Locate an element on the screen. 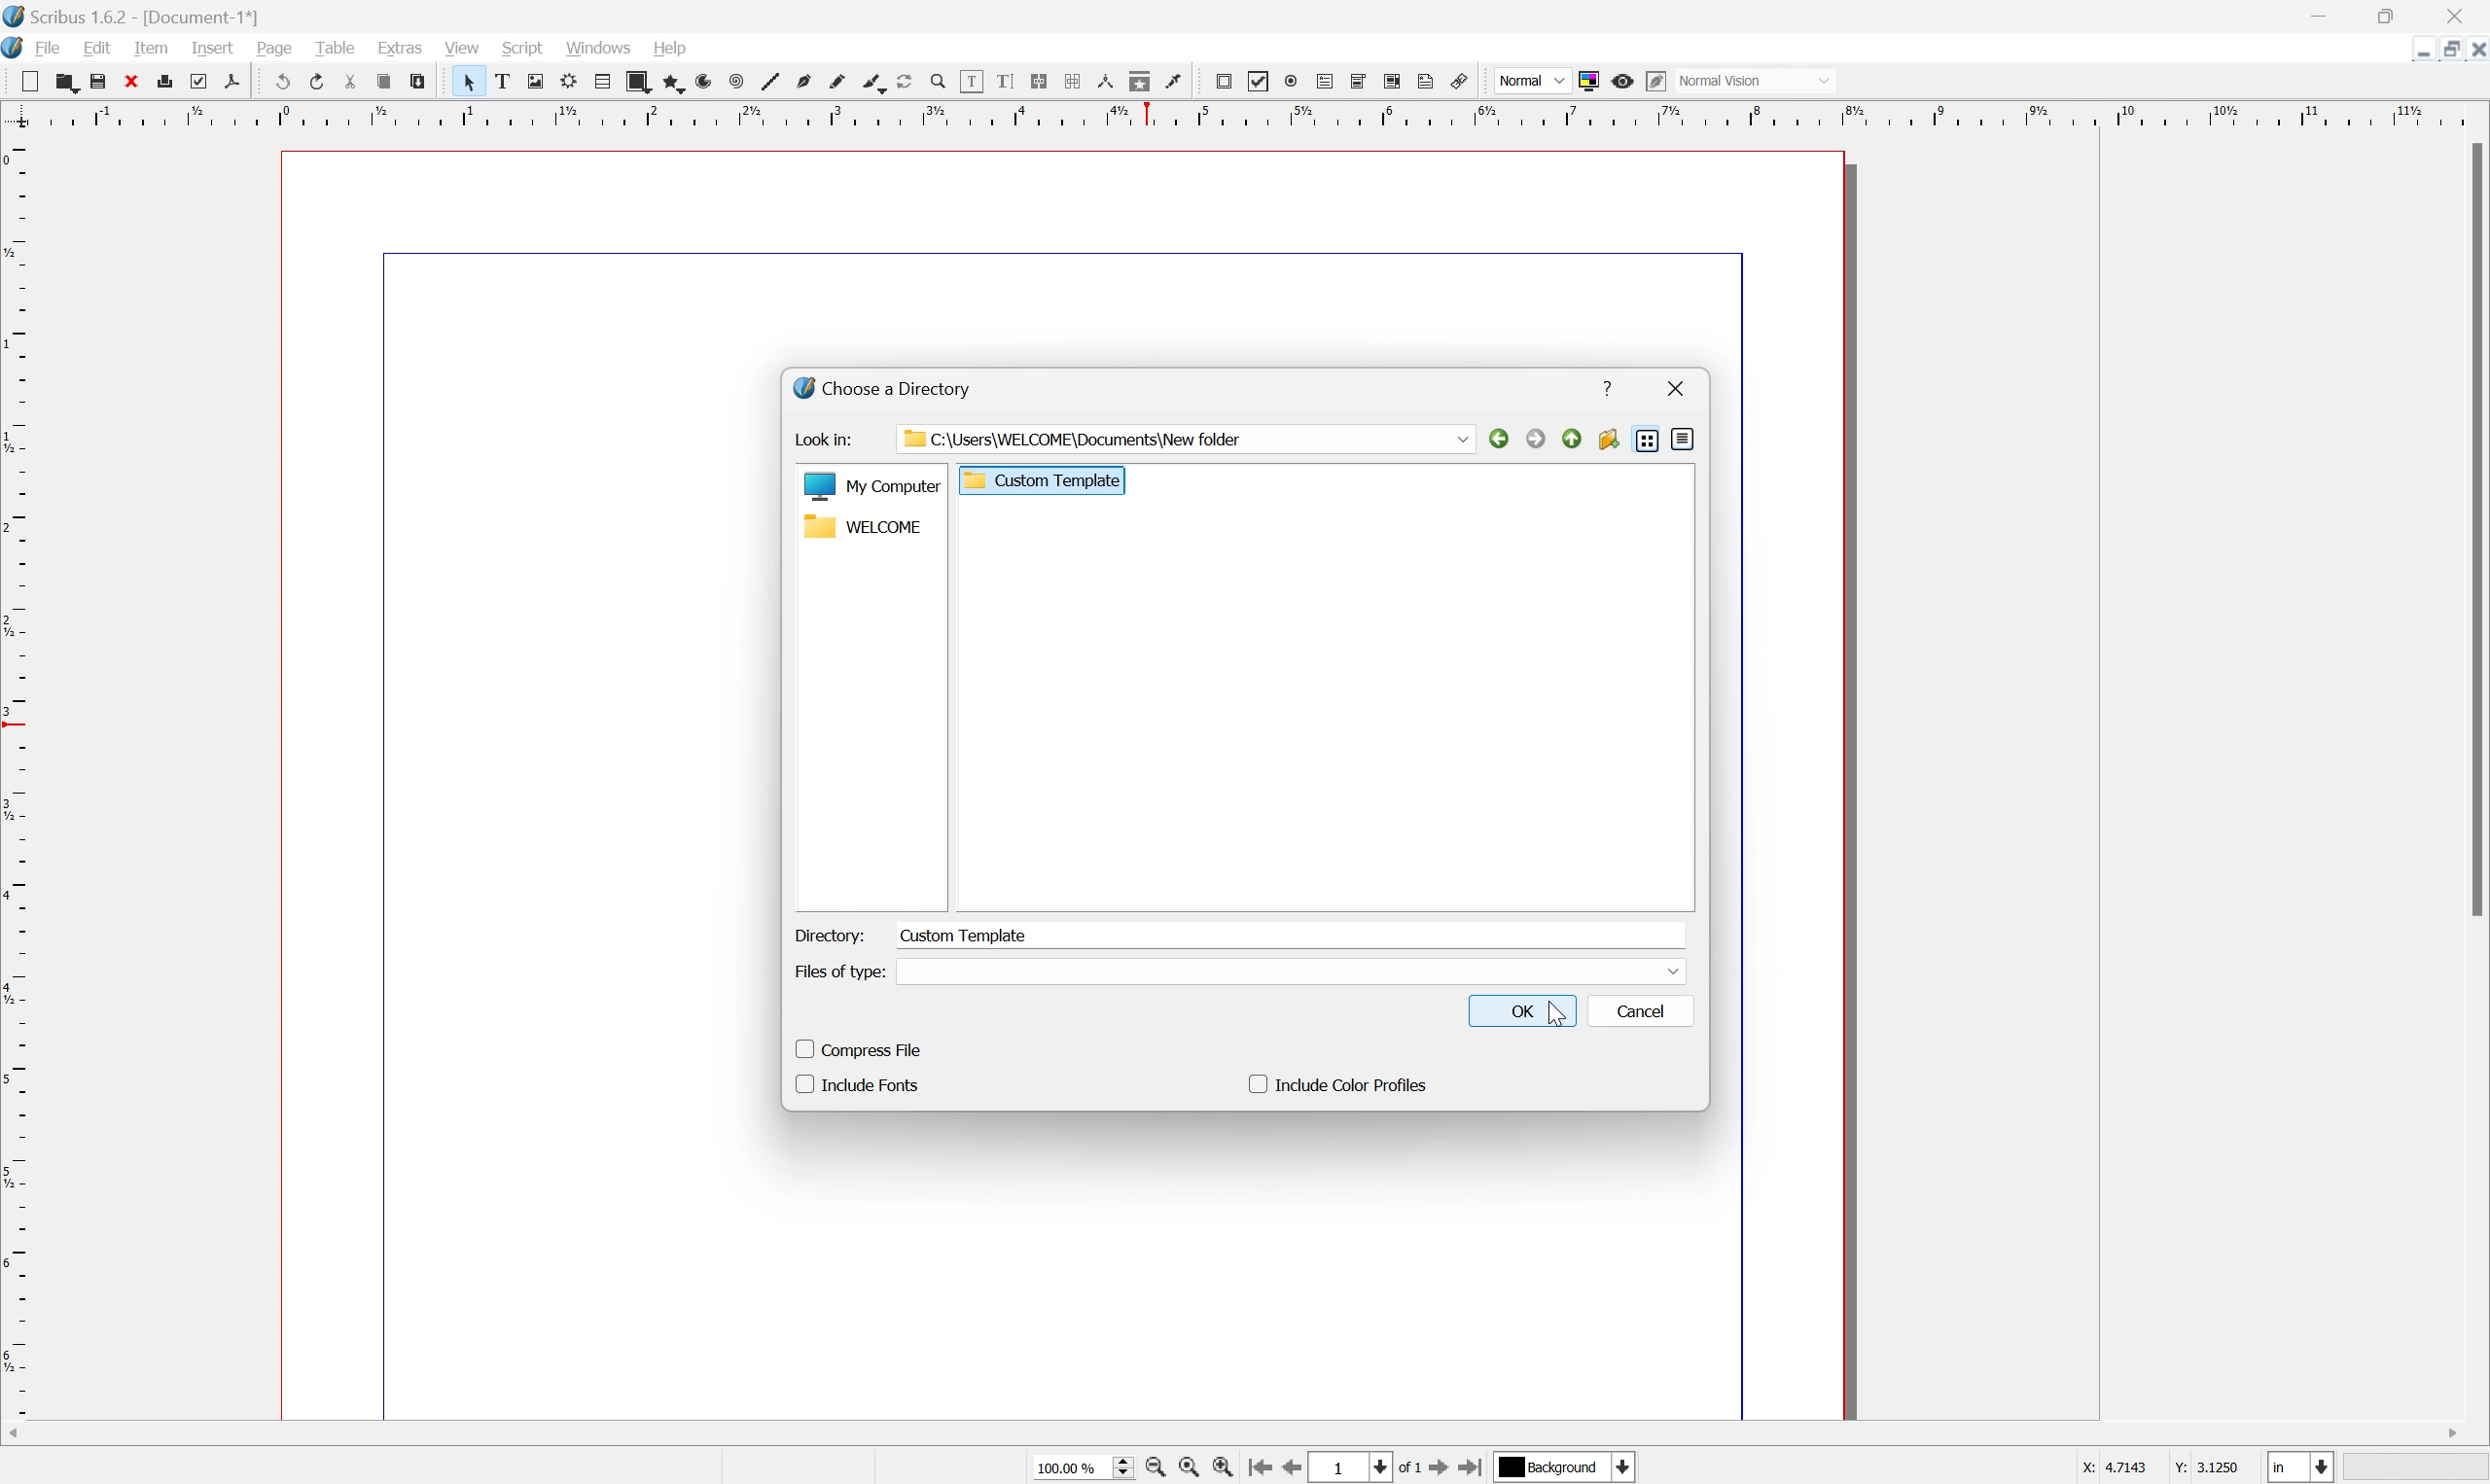 The width and height of the screenshot is (2490, 1484). Zoom in or zoom out is located at coordinates (937, 83).